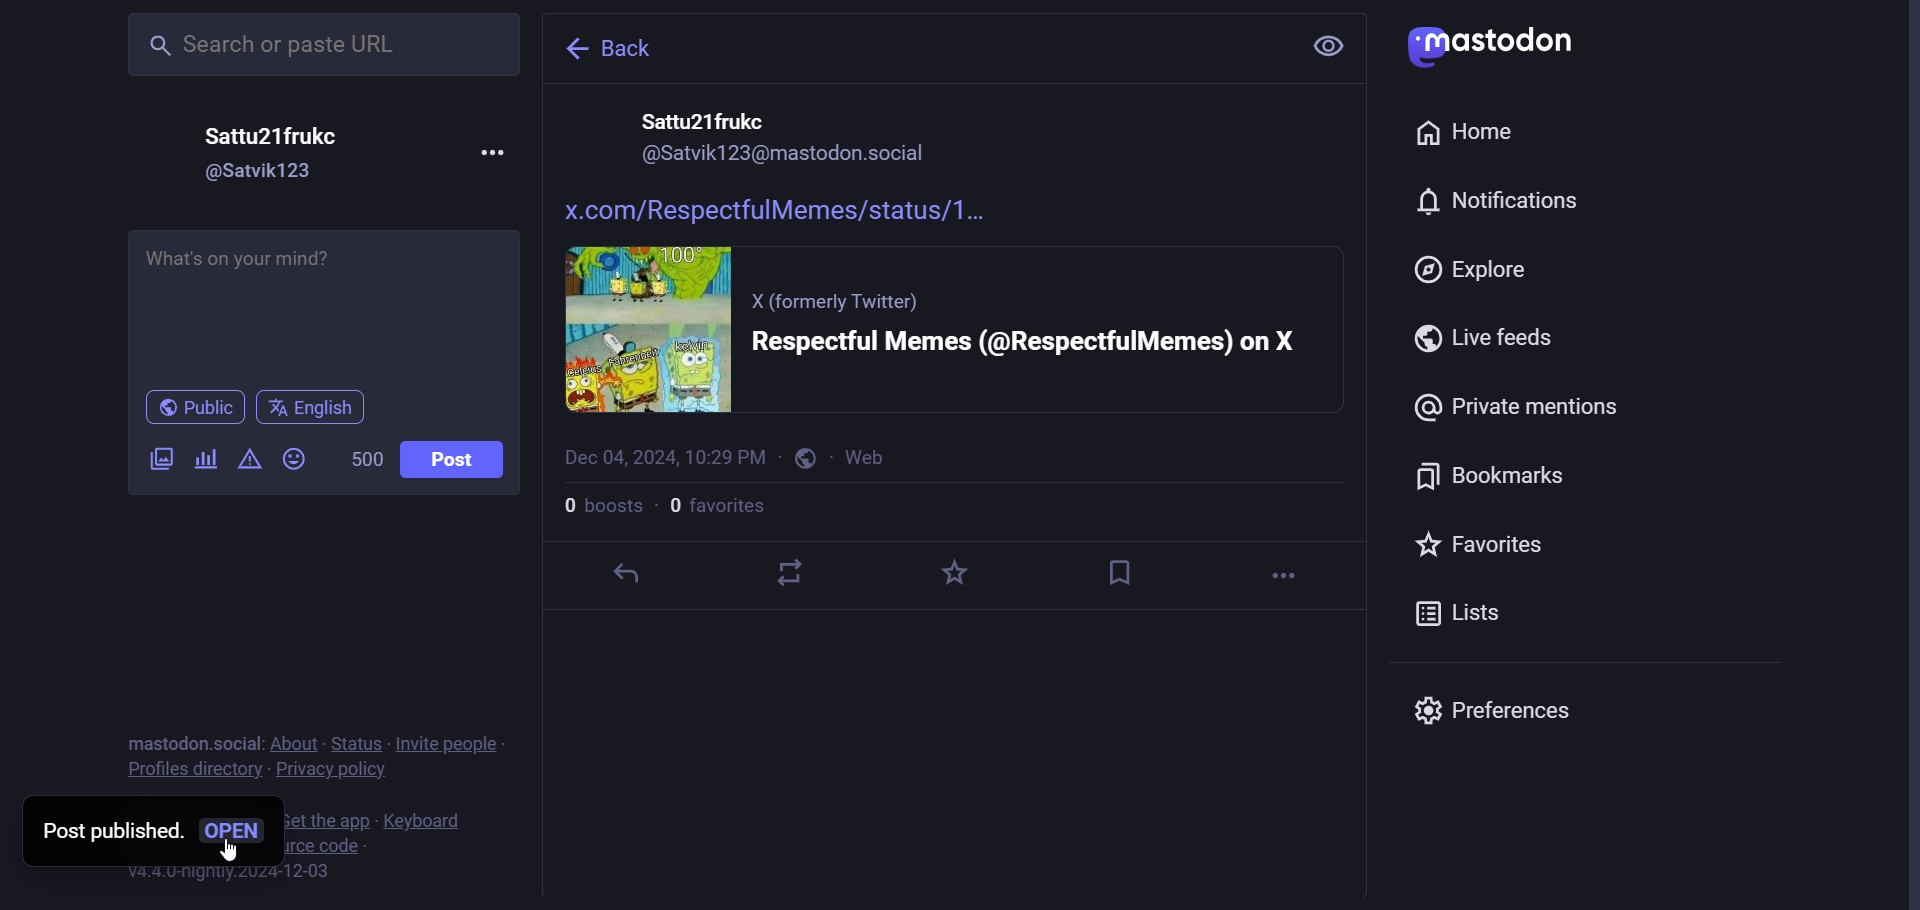 The height and width of the screenshot is (910, 1920). What do you see at coordinates (1491, 477) in the screenshot?
I see `bookmarks` at bounding box center [1491, 477].